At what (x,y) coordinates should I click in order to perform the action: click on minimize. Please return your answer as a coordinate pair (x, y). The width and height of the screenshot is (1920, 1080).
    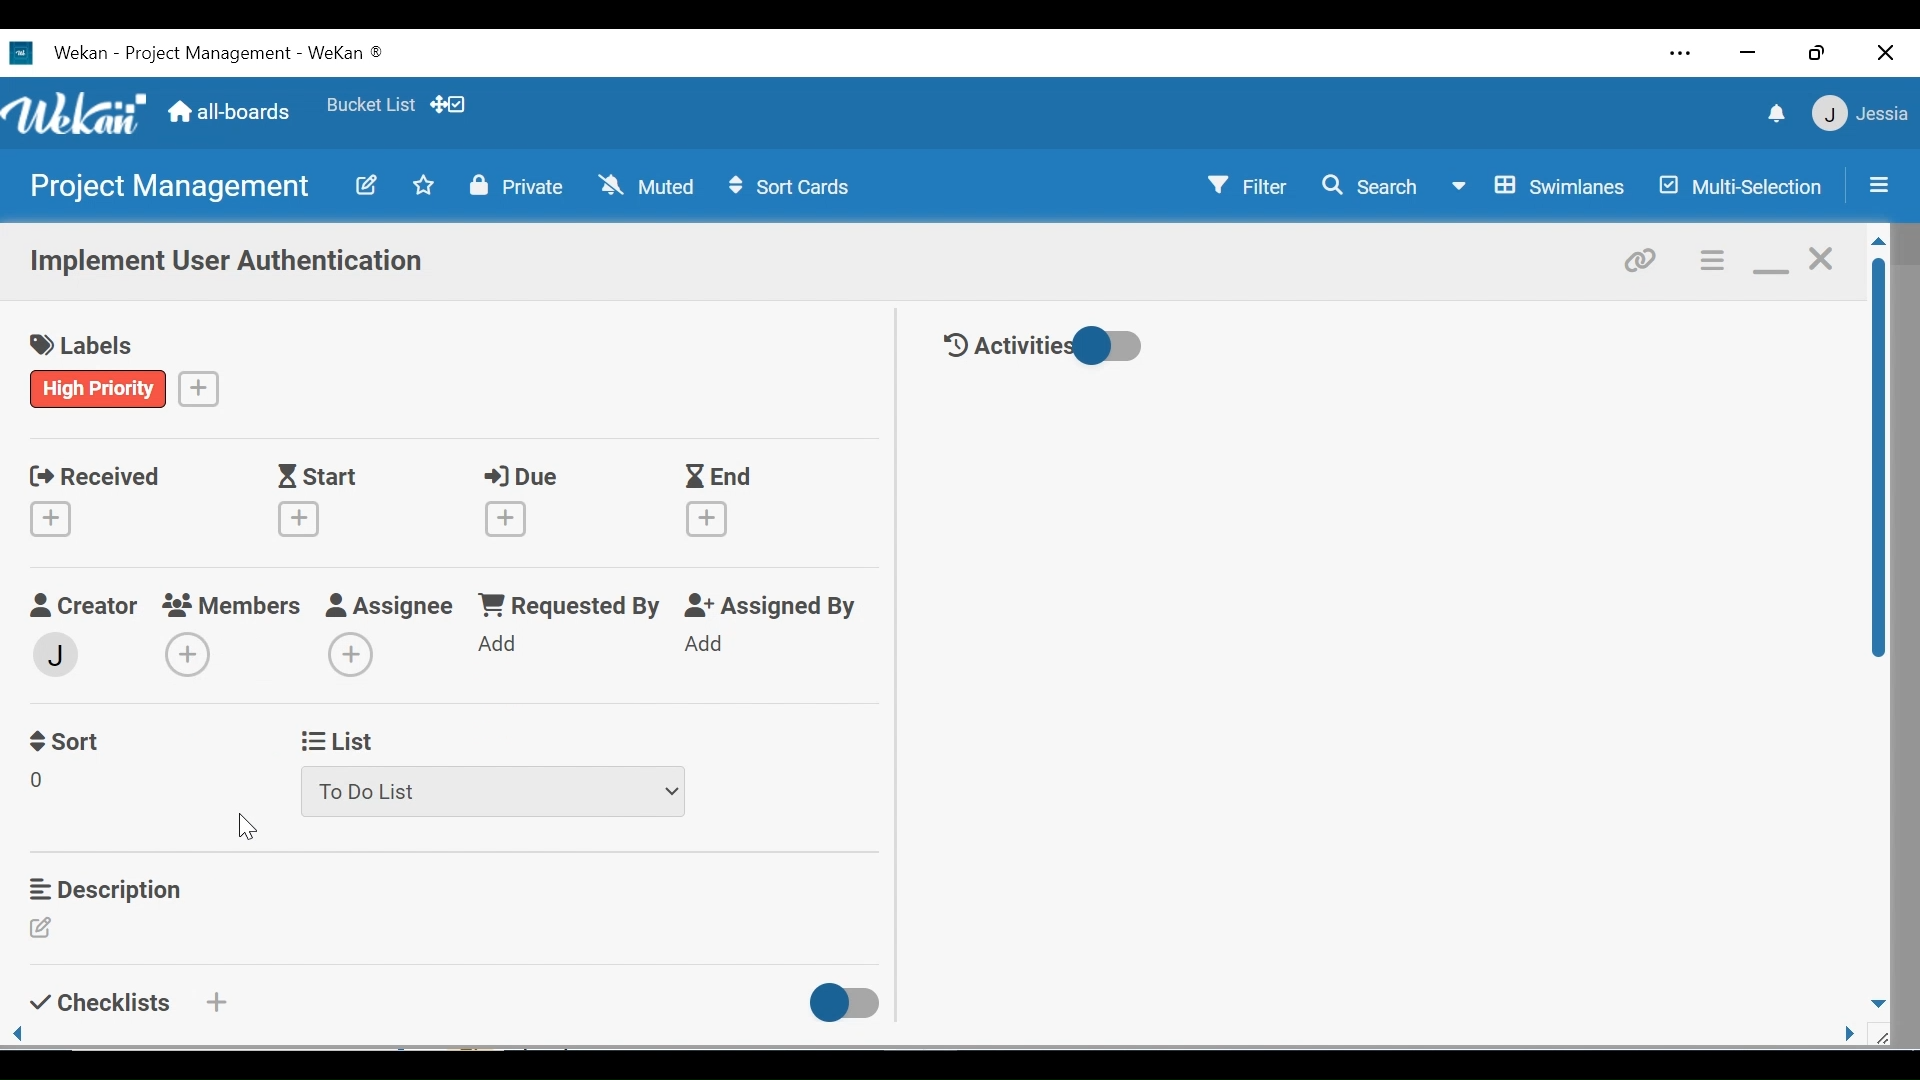
    Looking at the image, I should click on (1751, 53).